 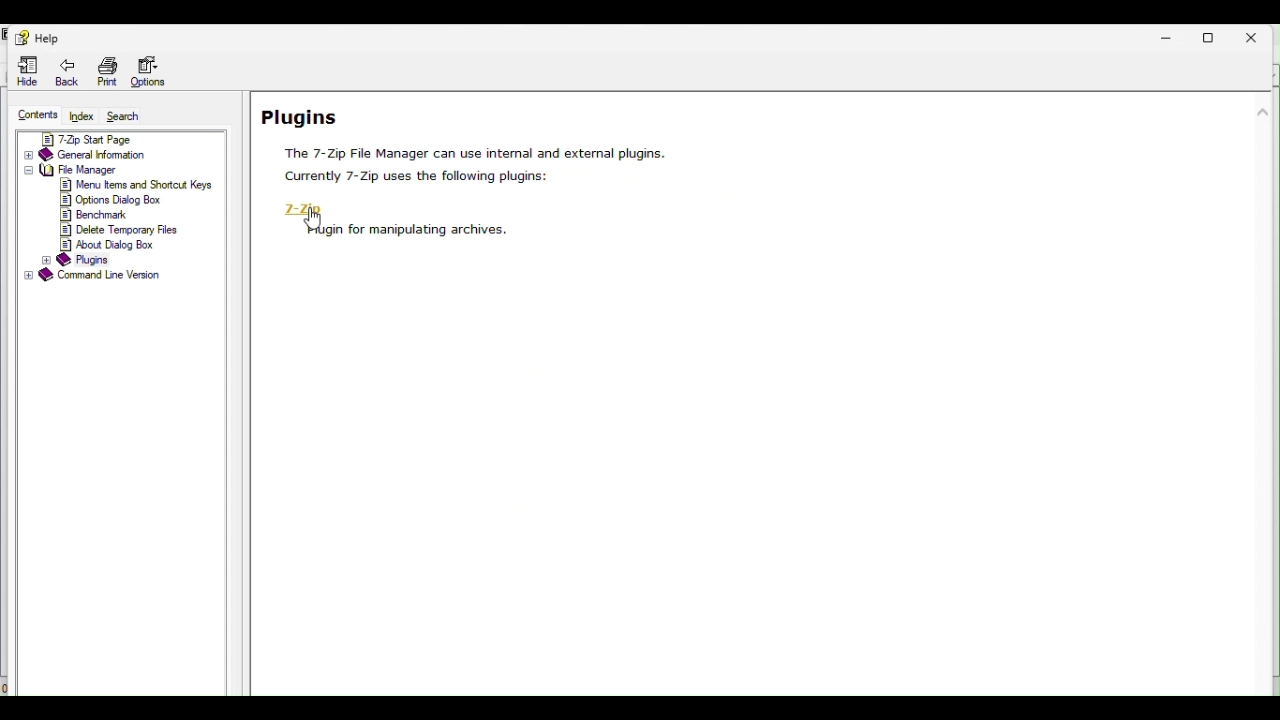 I want to click on 7 zip, so click(x=316, y=212).